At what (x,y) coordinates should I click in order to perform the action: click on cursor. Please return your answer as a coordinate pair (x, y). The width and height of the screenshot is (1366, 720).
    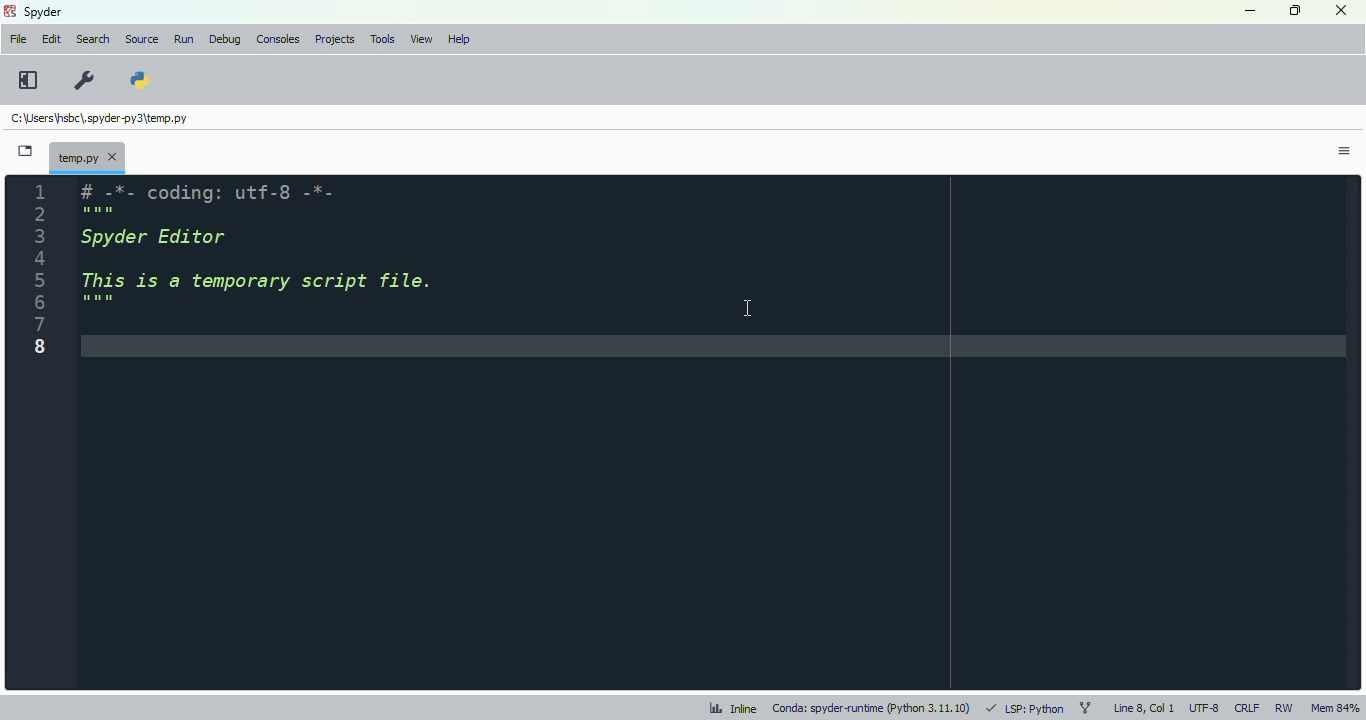
    Looking at the image, I should click on (747, 309).